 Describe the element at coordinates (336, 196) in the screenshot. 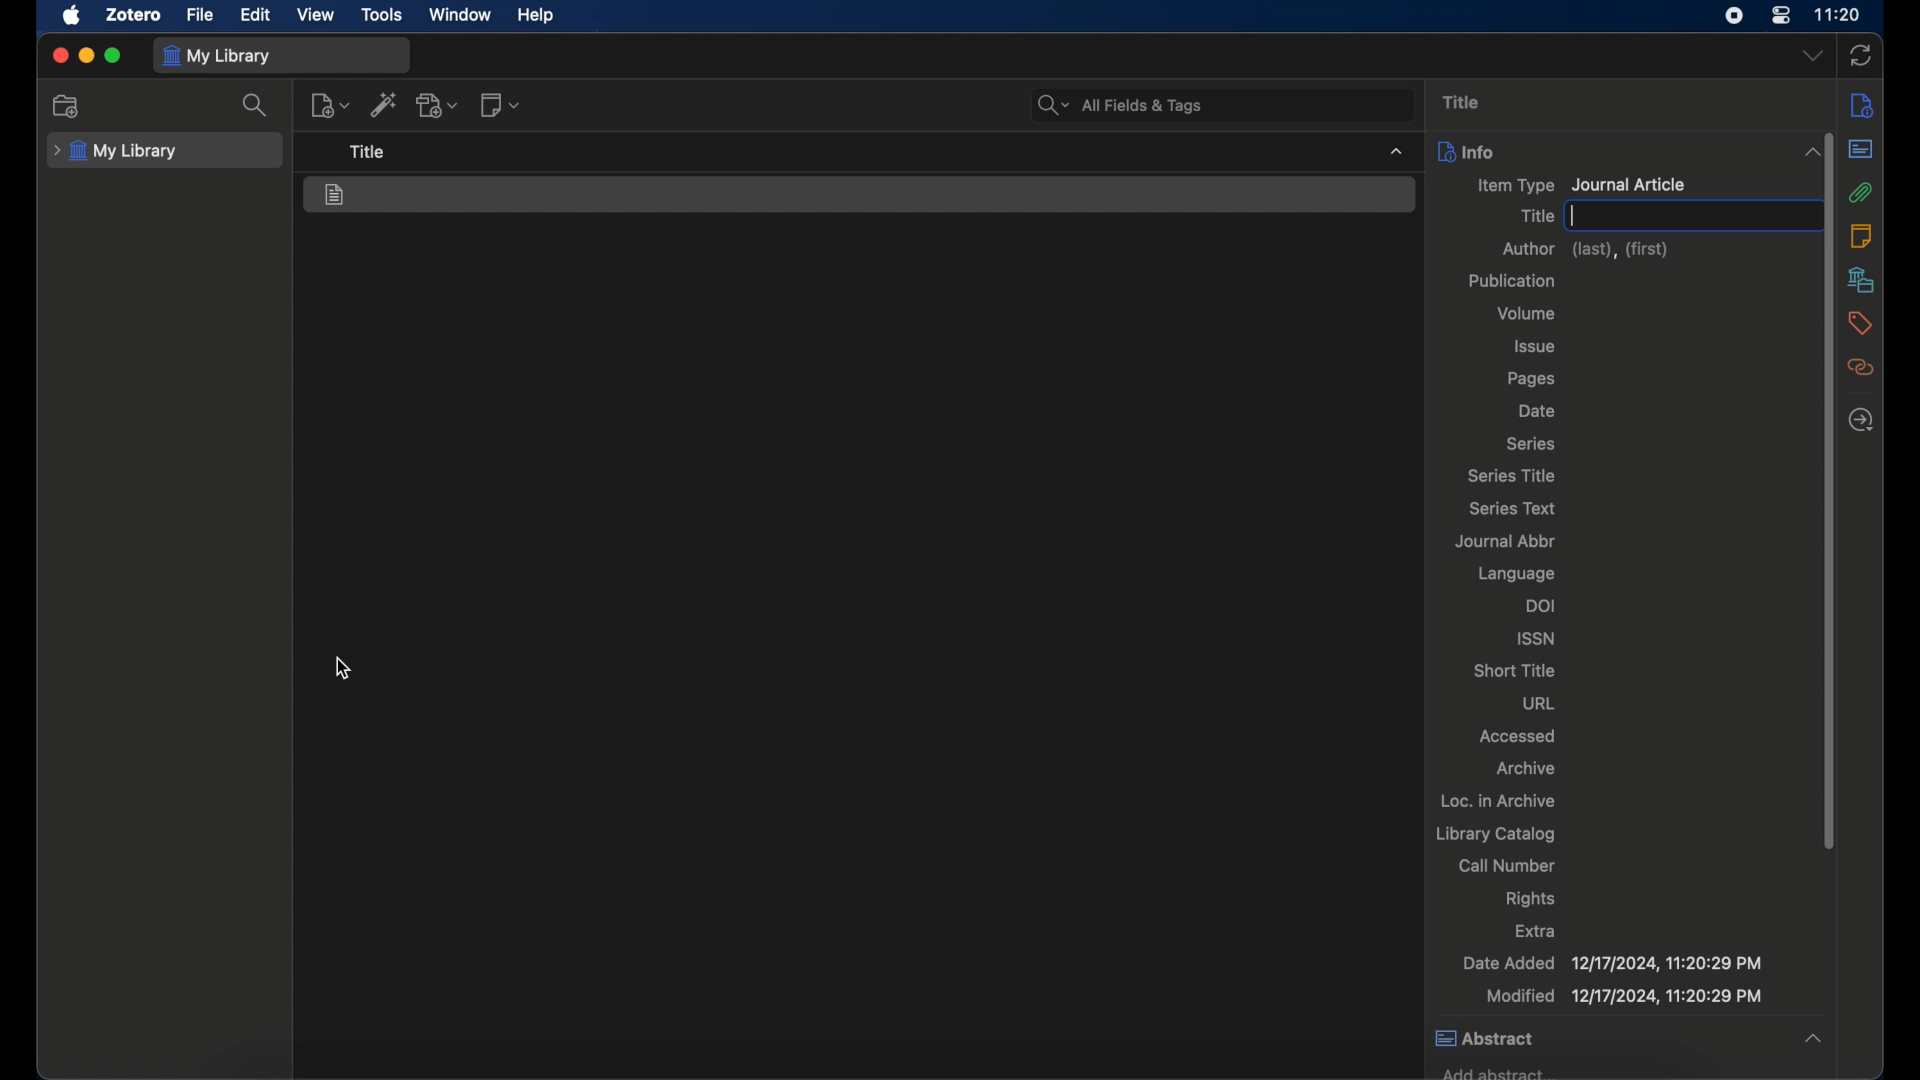

I see `journal article` at that location.